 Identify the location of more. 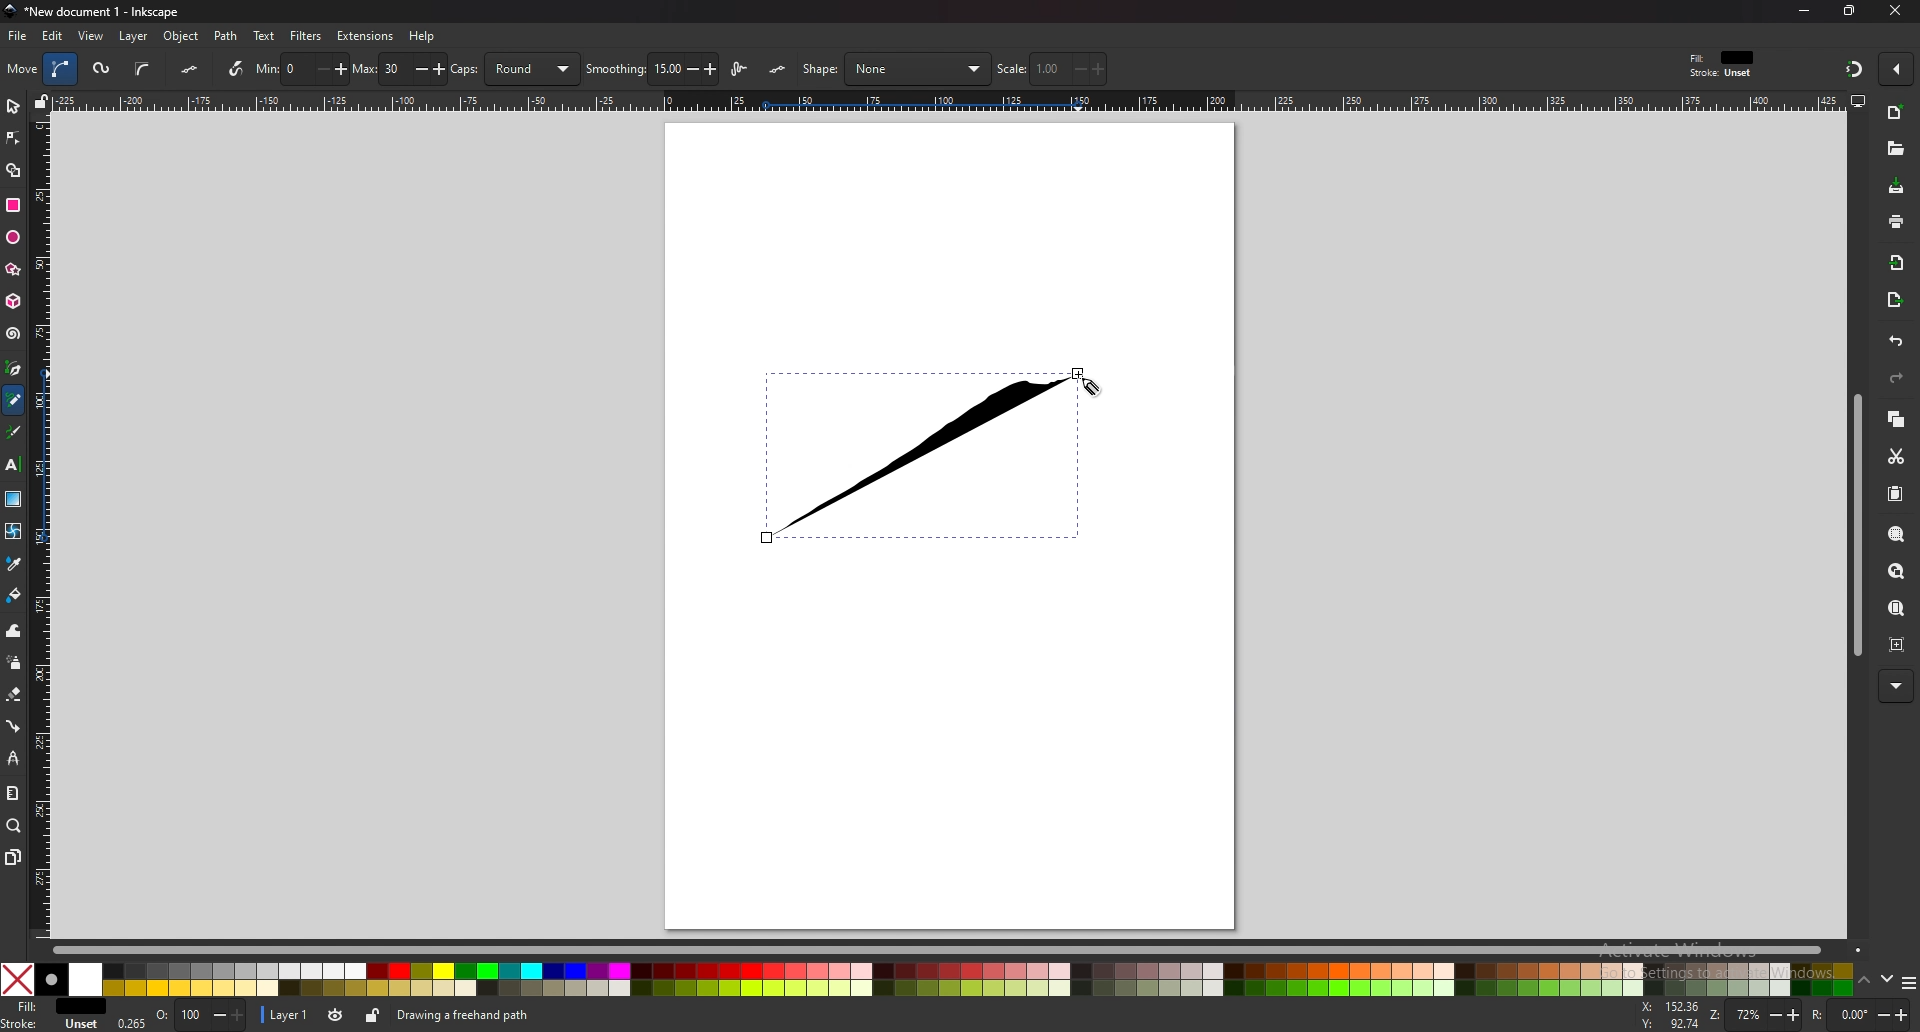
(1896, 686).